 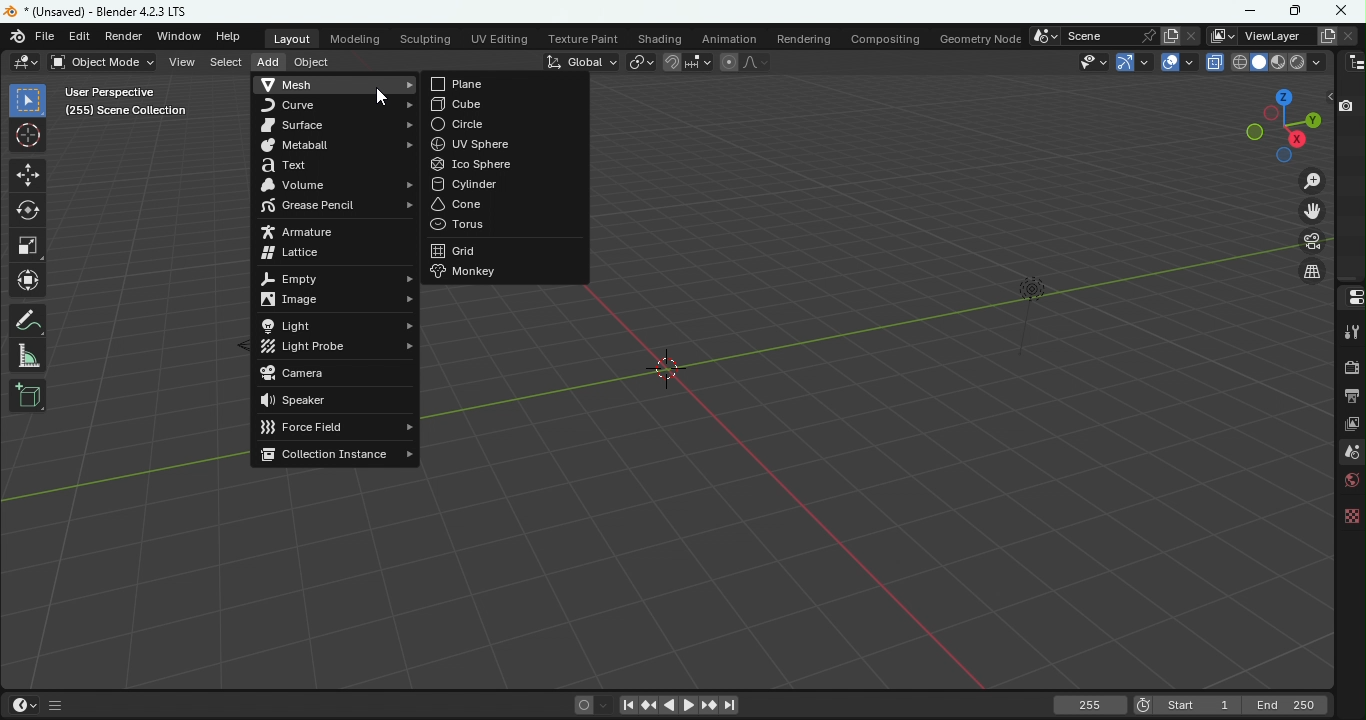 What do you see at coordinates (334, 454) in the screenshot?
I see `Collection instance` at bounding box center [334, 454].